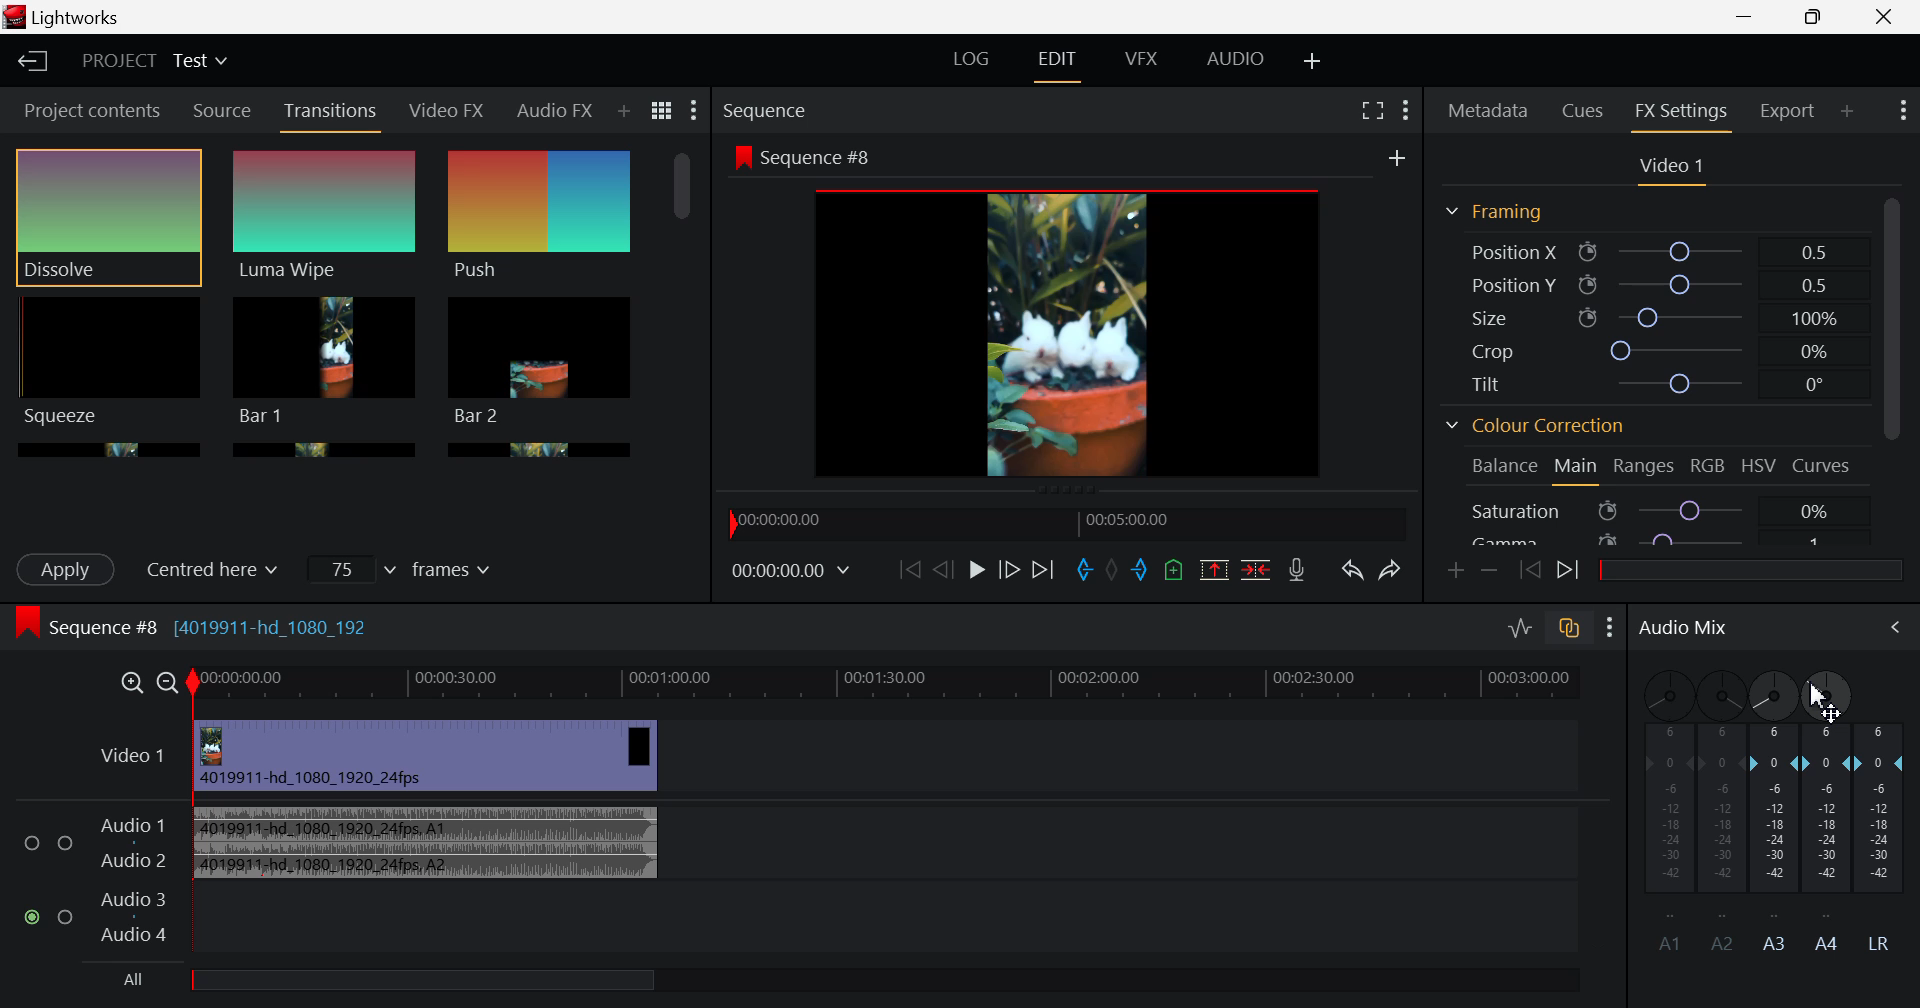 The width and height of the screenshot is (1920, 1008). What do you see at coordinates (1885, 629) in the screenshot?
I see `Cursor on Audio Mix` at bounding box center [1885, 629].